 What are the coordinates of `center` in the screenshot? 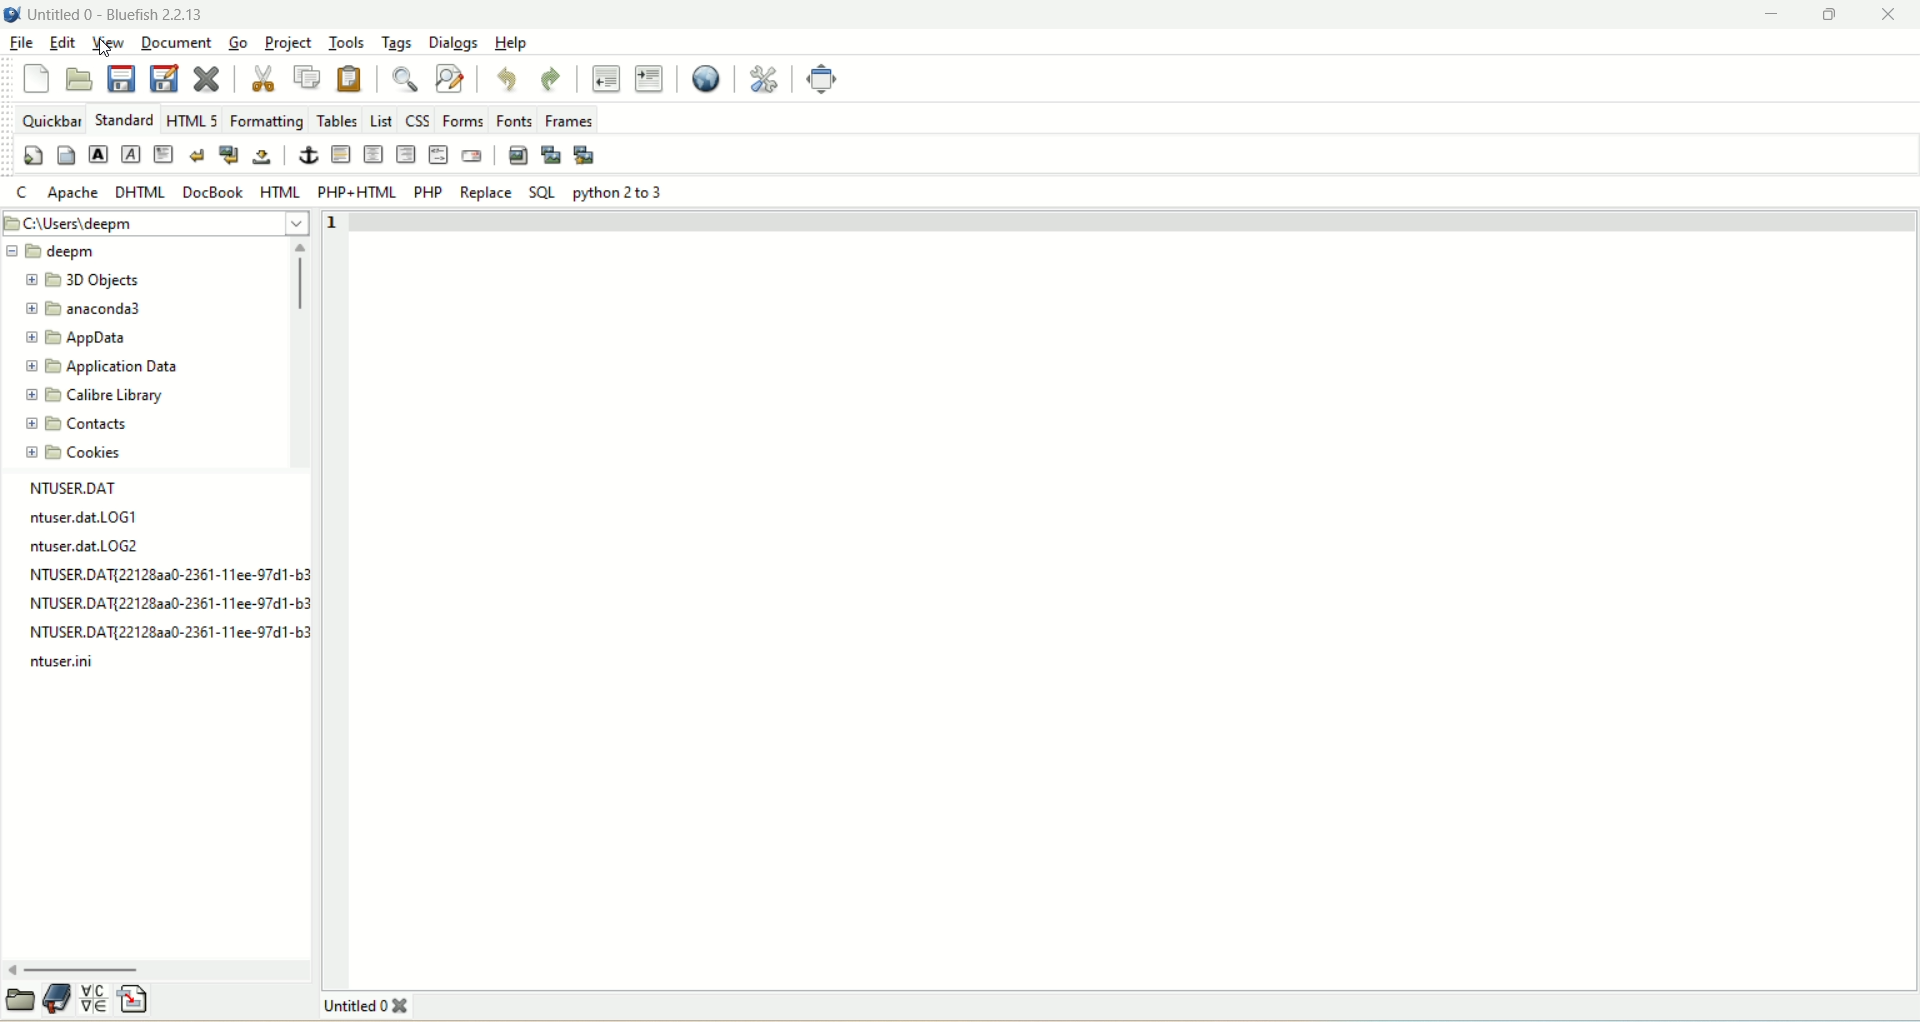 It's located at (373, 153).